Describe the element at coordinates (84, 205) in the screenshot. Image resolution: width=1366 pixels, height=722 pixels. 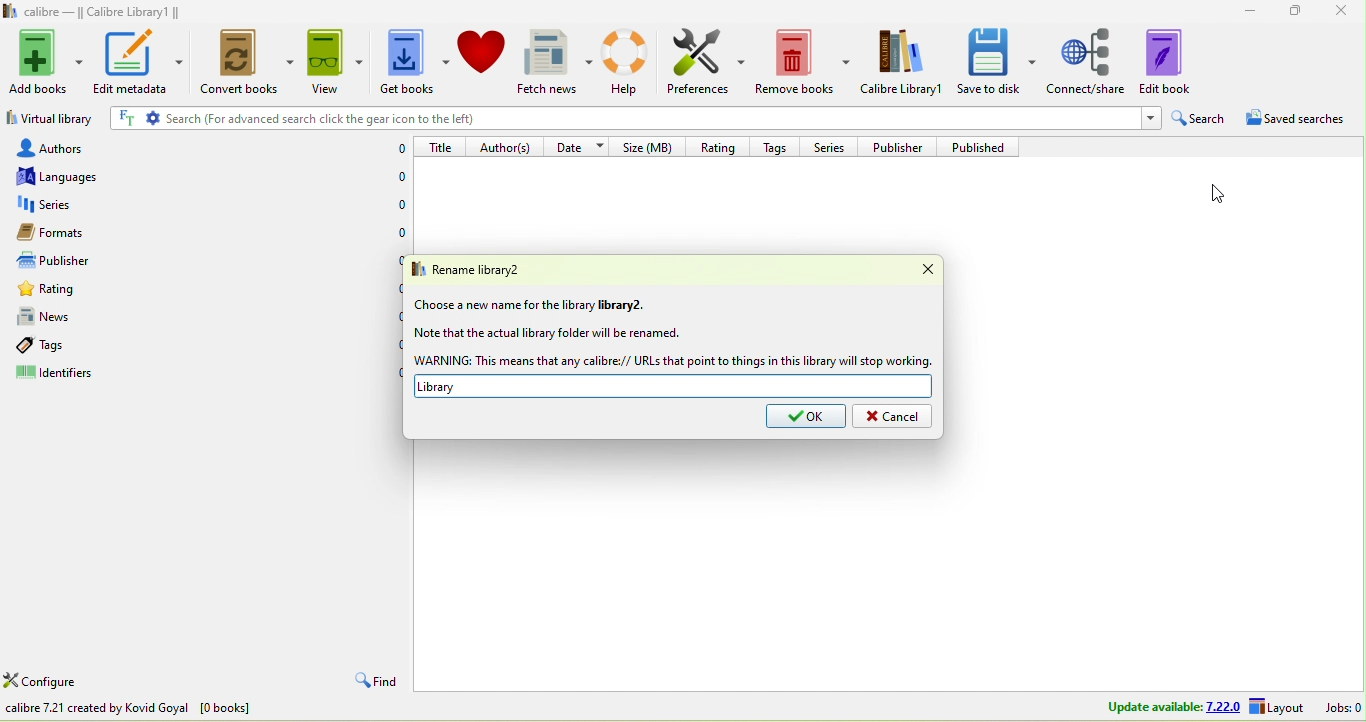
I see `series` at that location.